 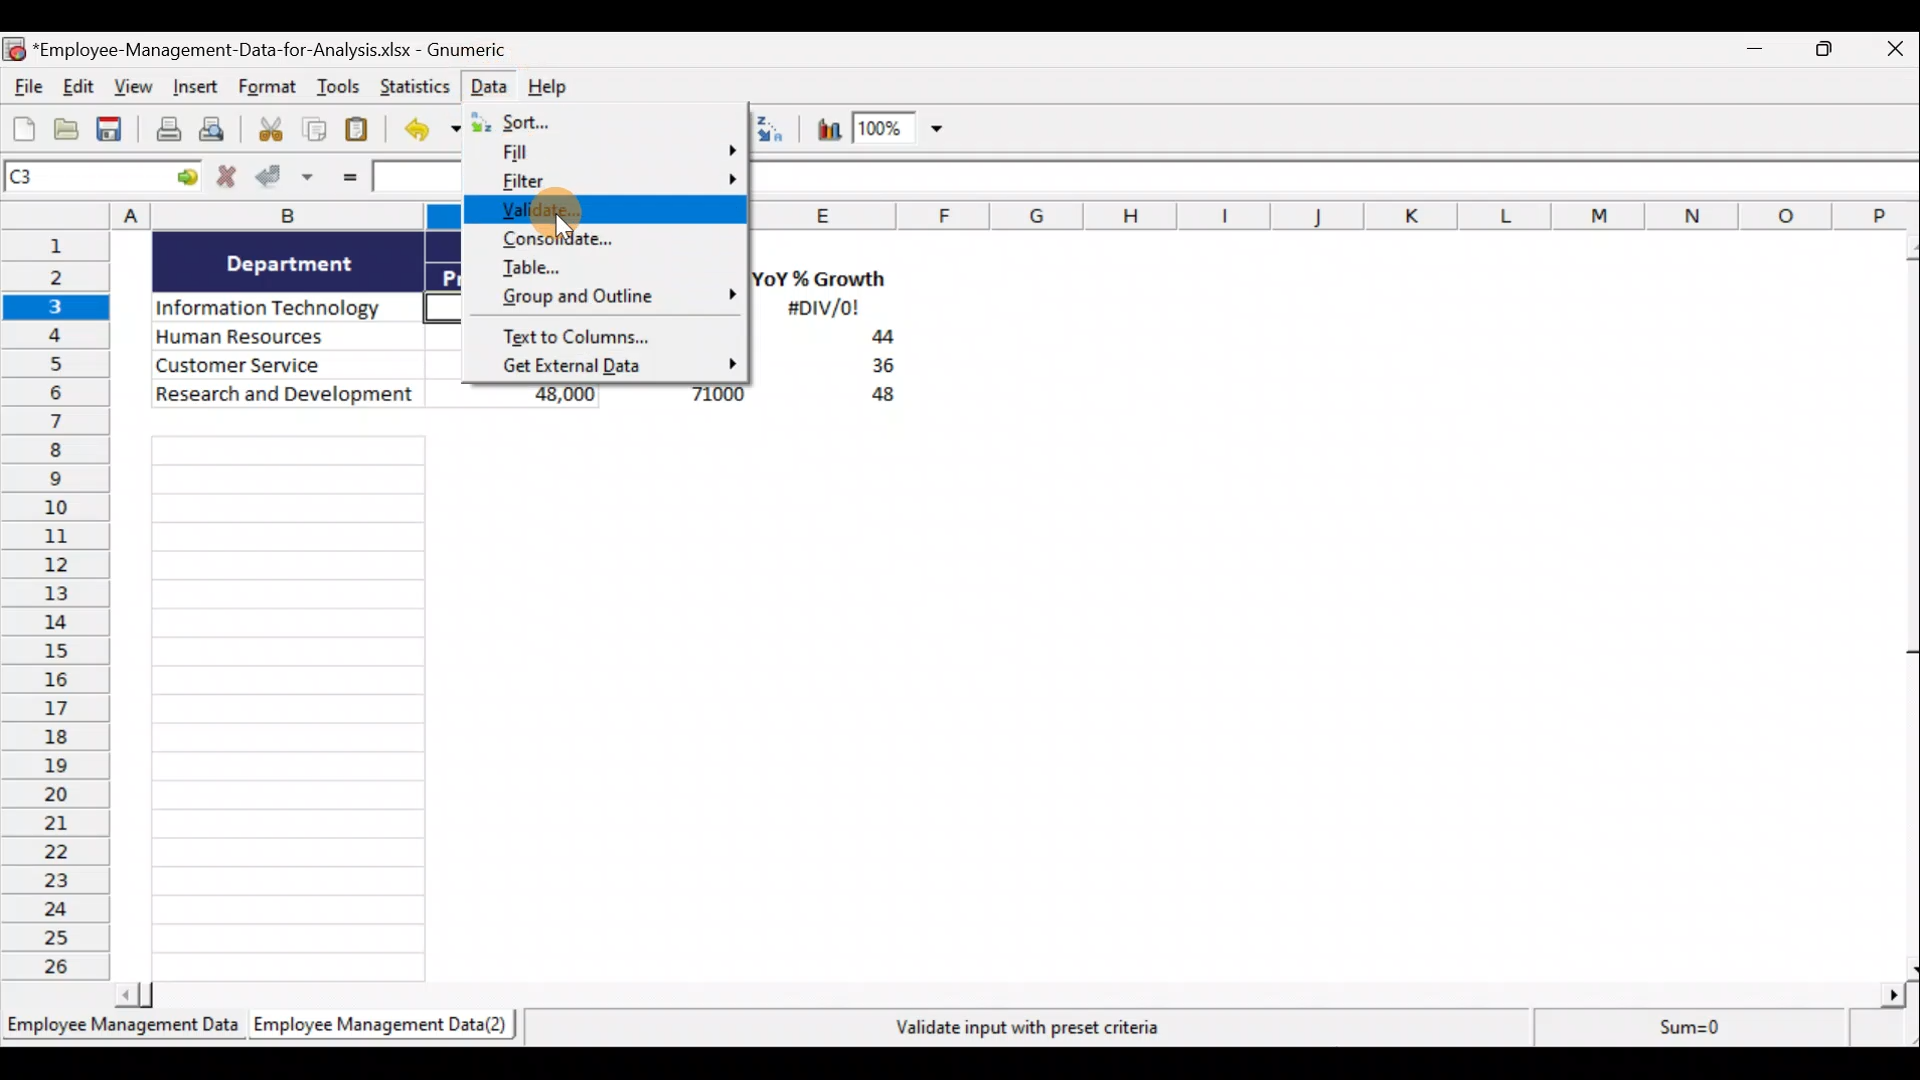 I want to click on Print preview, so click(x=223, y=134).